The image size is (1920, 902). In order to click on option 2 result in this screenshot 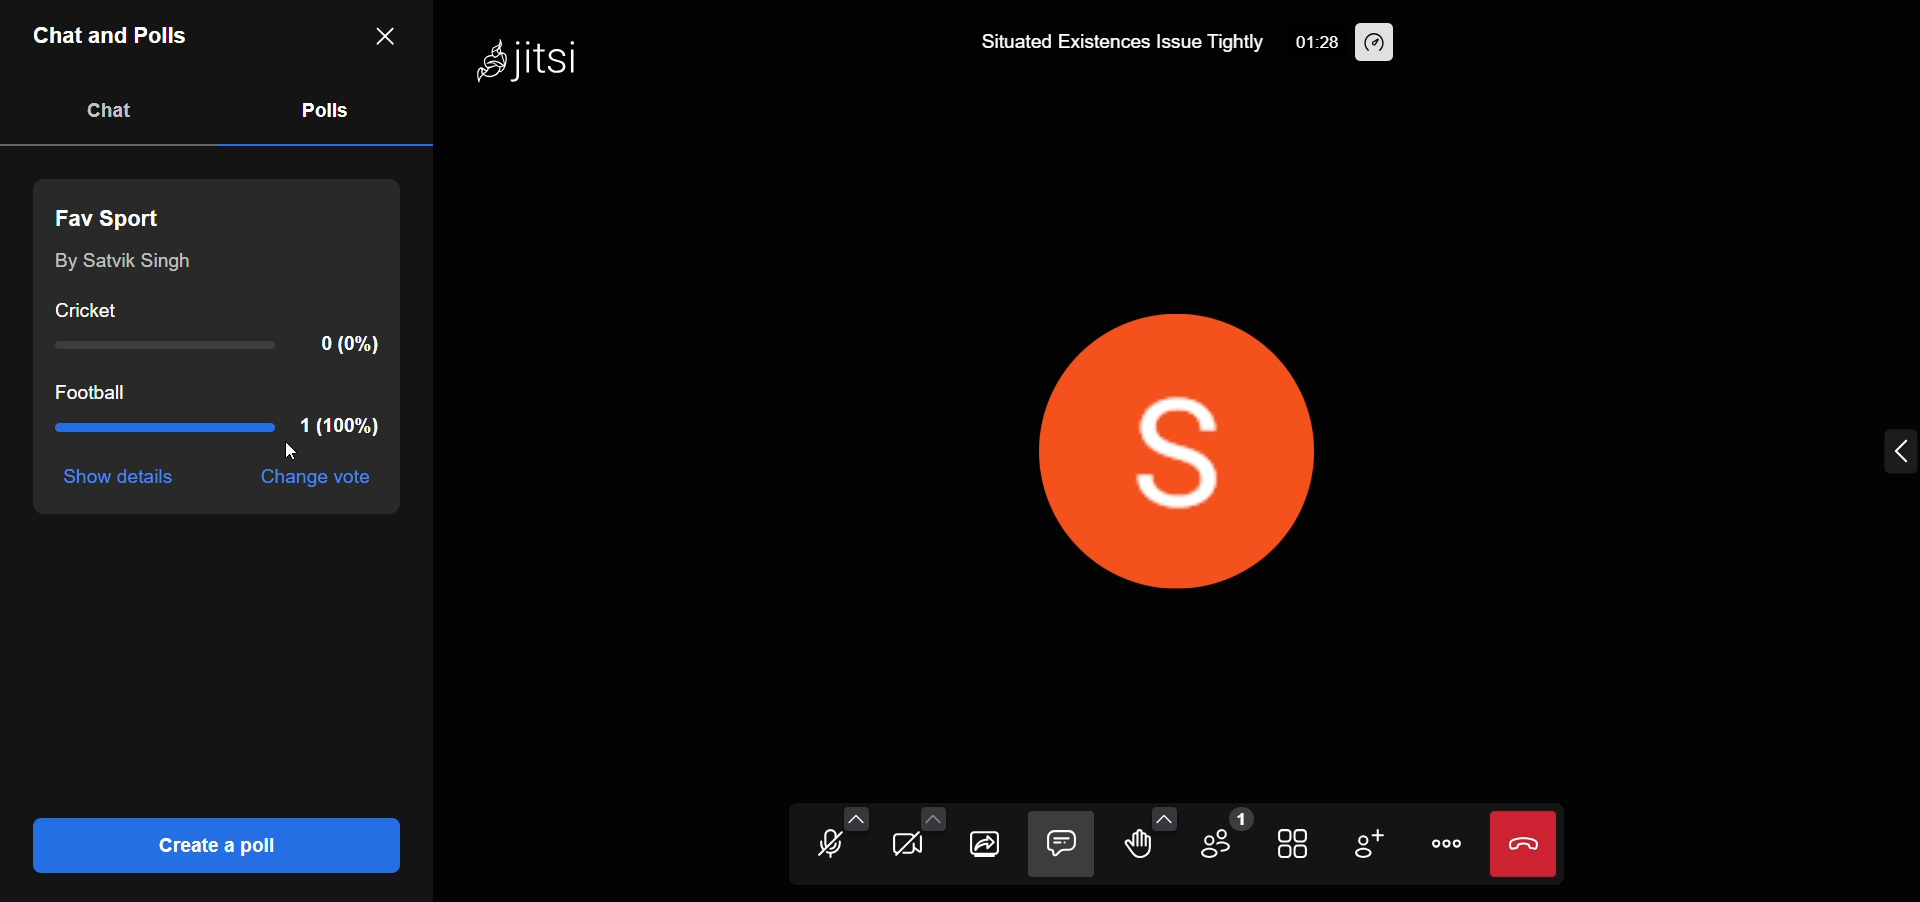, I will do `click(229, 430)`.